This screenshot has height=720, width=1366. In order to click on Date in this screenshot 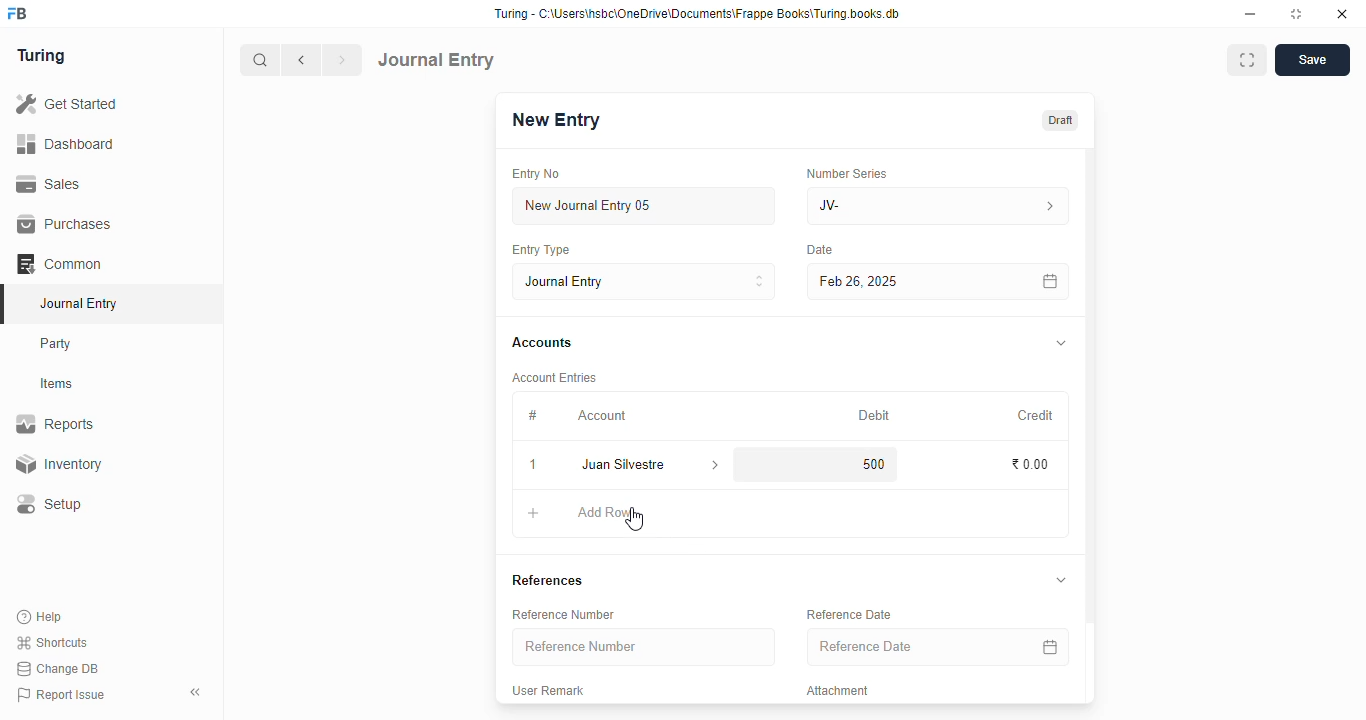, I will do `click(821, 250)`.